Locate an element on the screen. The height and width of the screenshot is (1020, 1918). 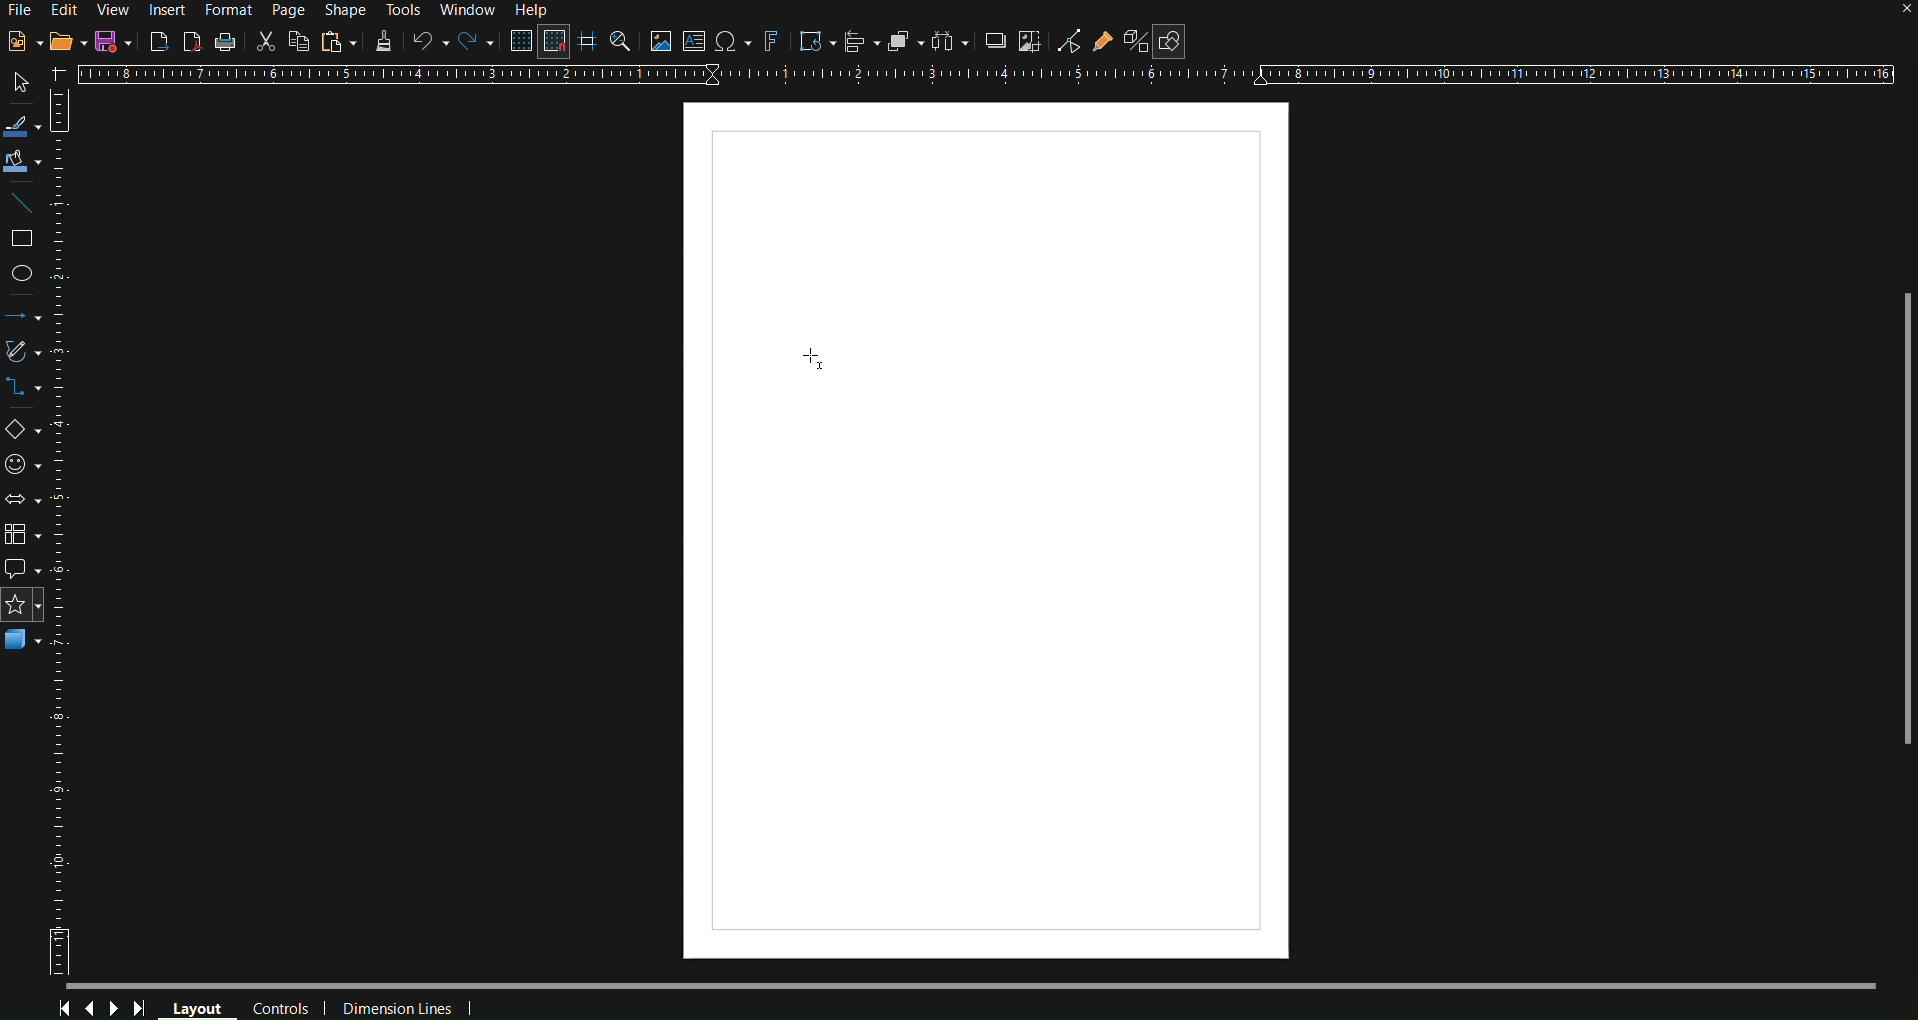
Show Basic Shapes is located at coordinates (1171, 41).